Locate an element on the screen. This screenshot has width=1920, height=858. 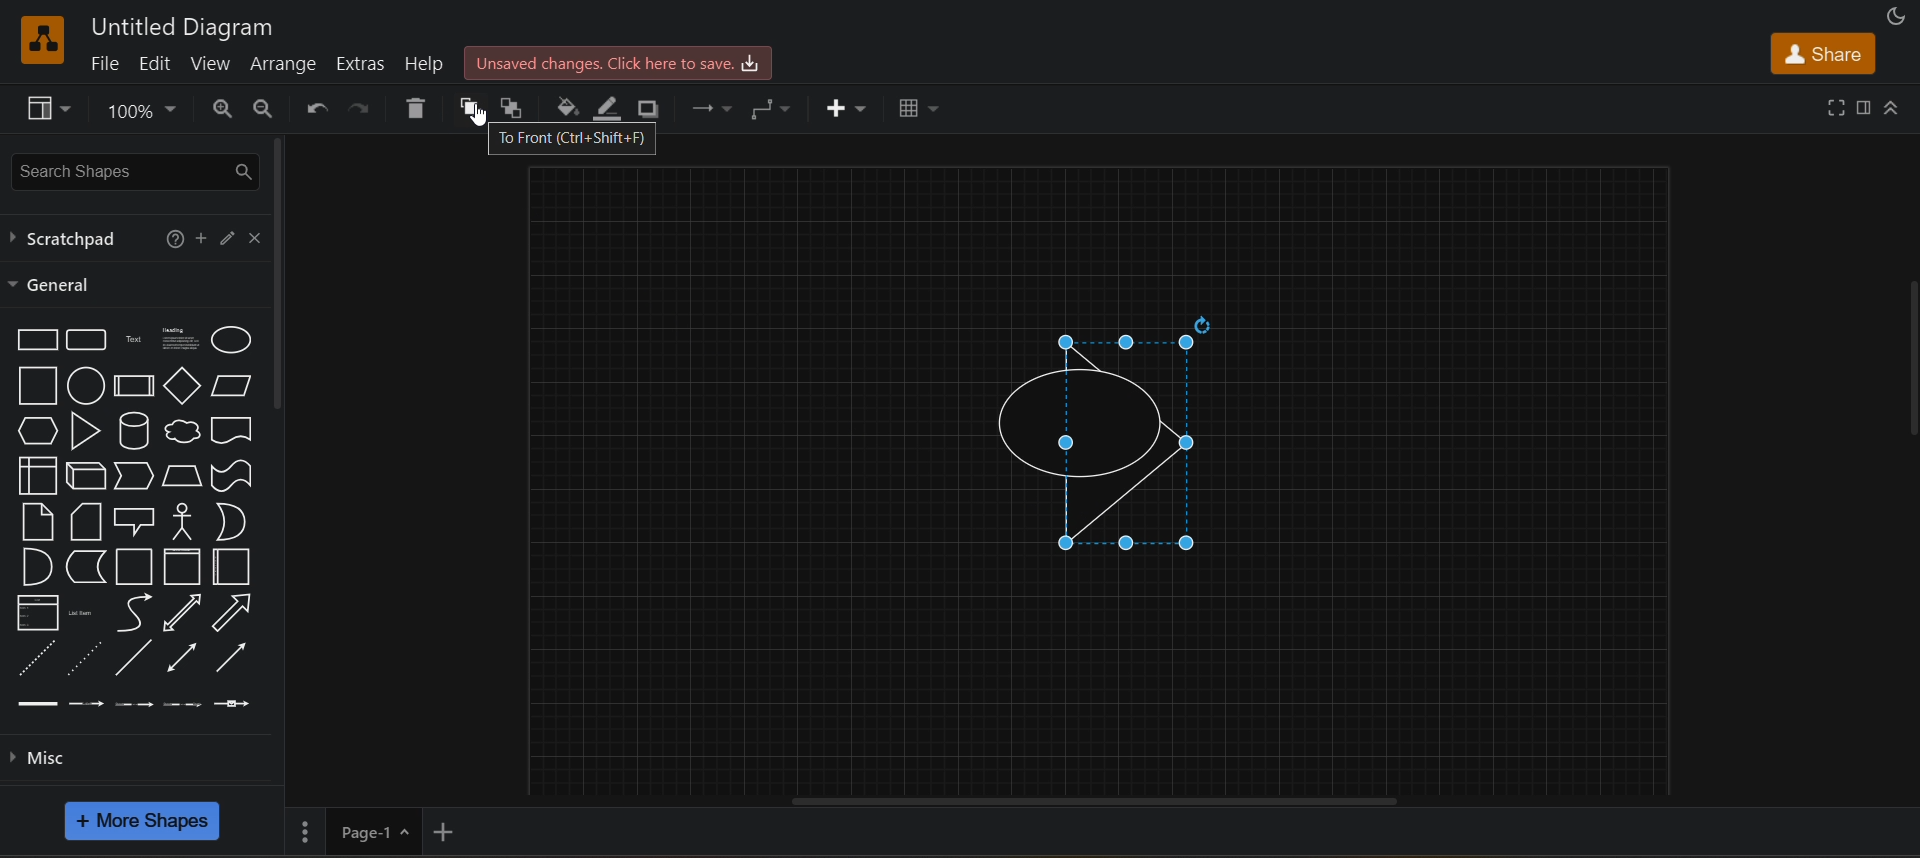
container is located at coordinates (134, 567).